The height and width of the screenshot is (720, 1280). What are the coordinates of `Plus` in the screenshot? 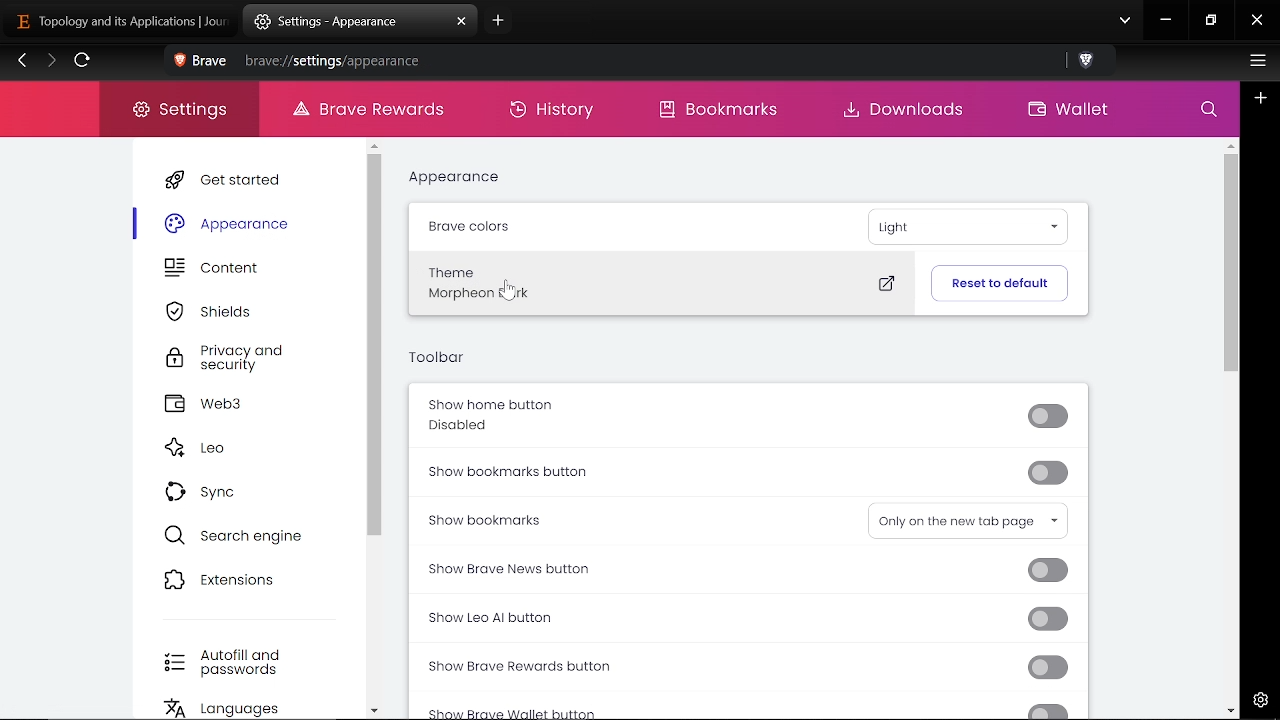 It's located at (1261, 98).